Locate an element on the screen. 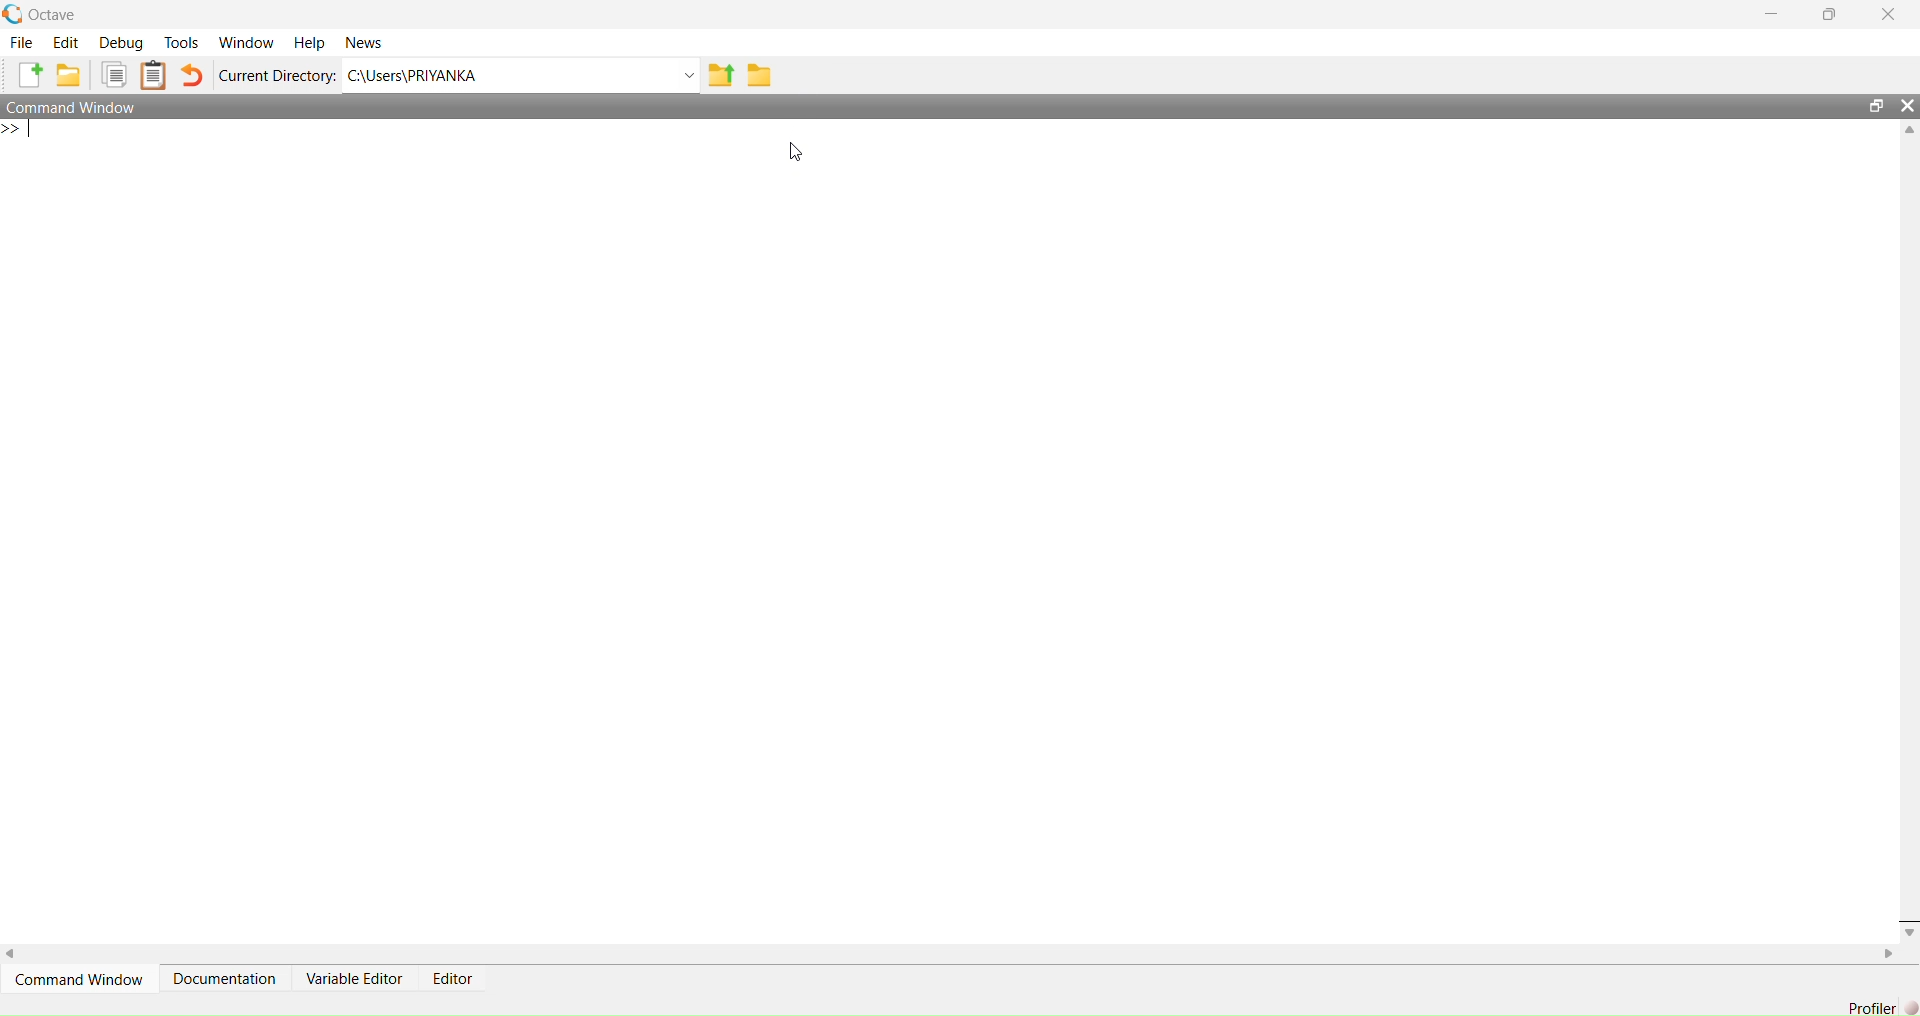  Edit is located at coordinates (67, 45).